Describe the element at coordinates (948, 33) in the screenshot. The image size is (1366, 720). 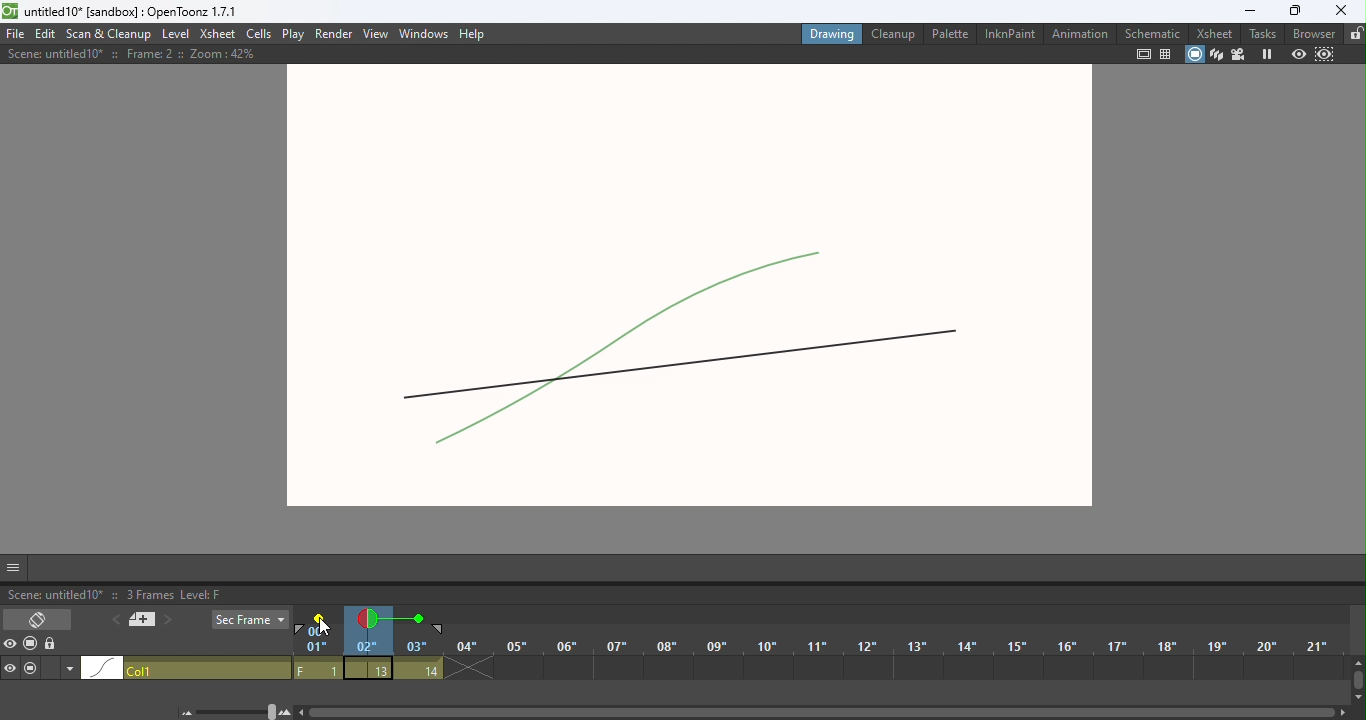
I see `Palette` at that location.